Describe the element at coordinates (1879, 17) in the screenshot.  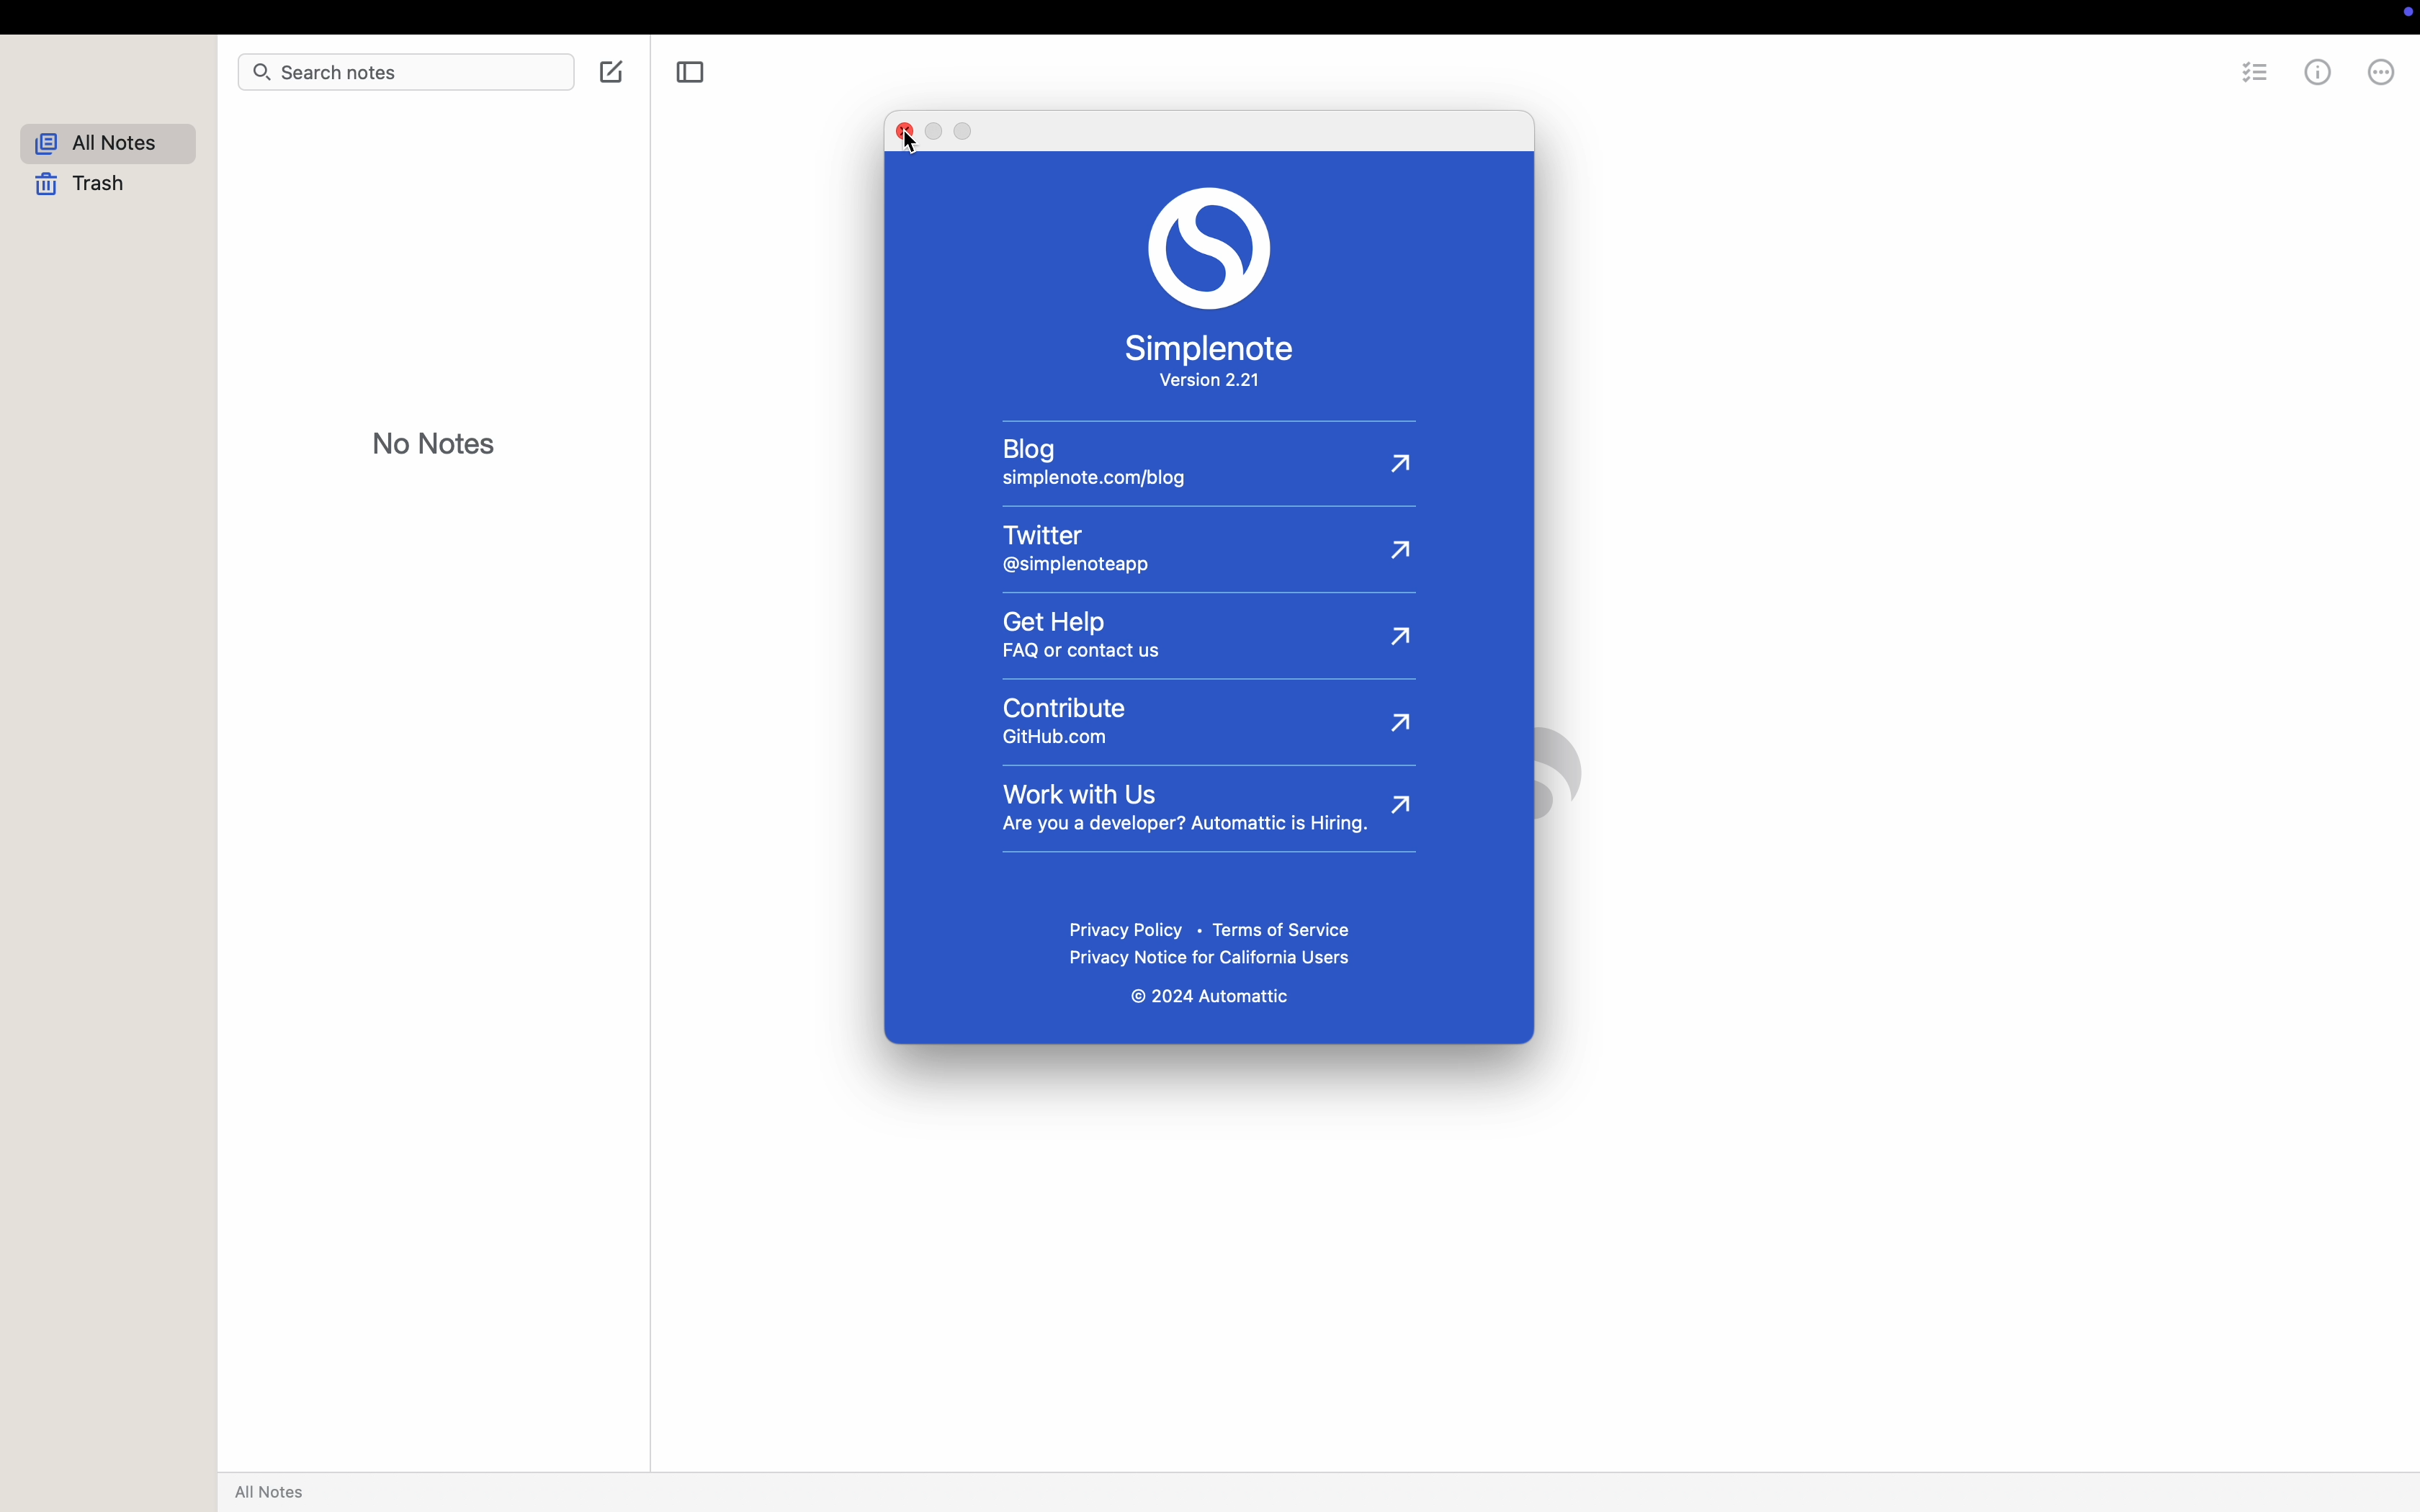
I see `stop recording` at that location.